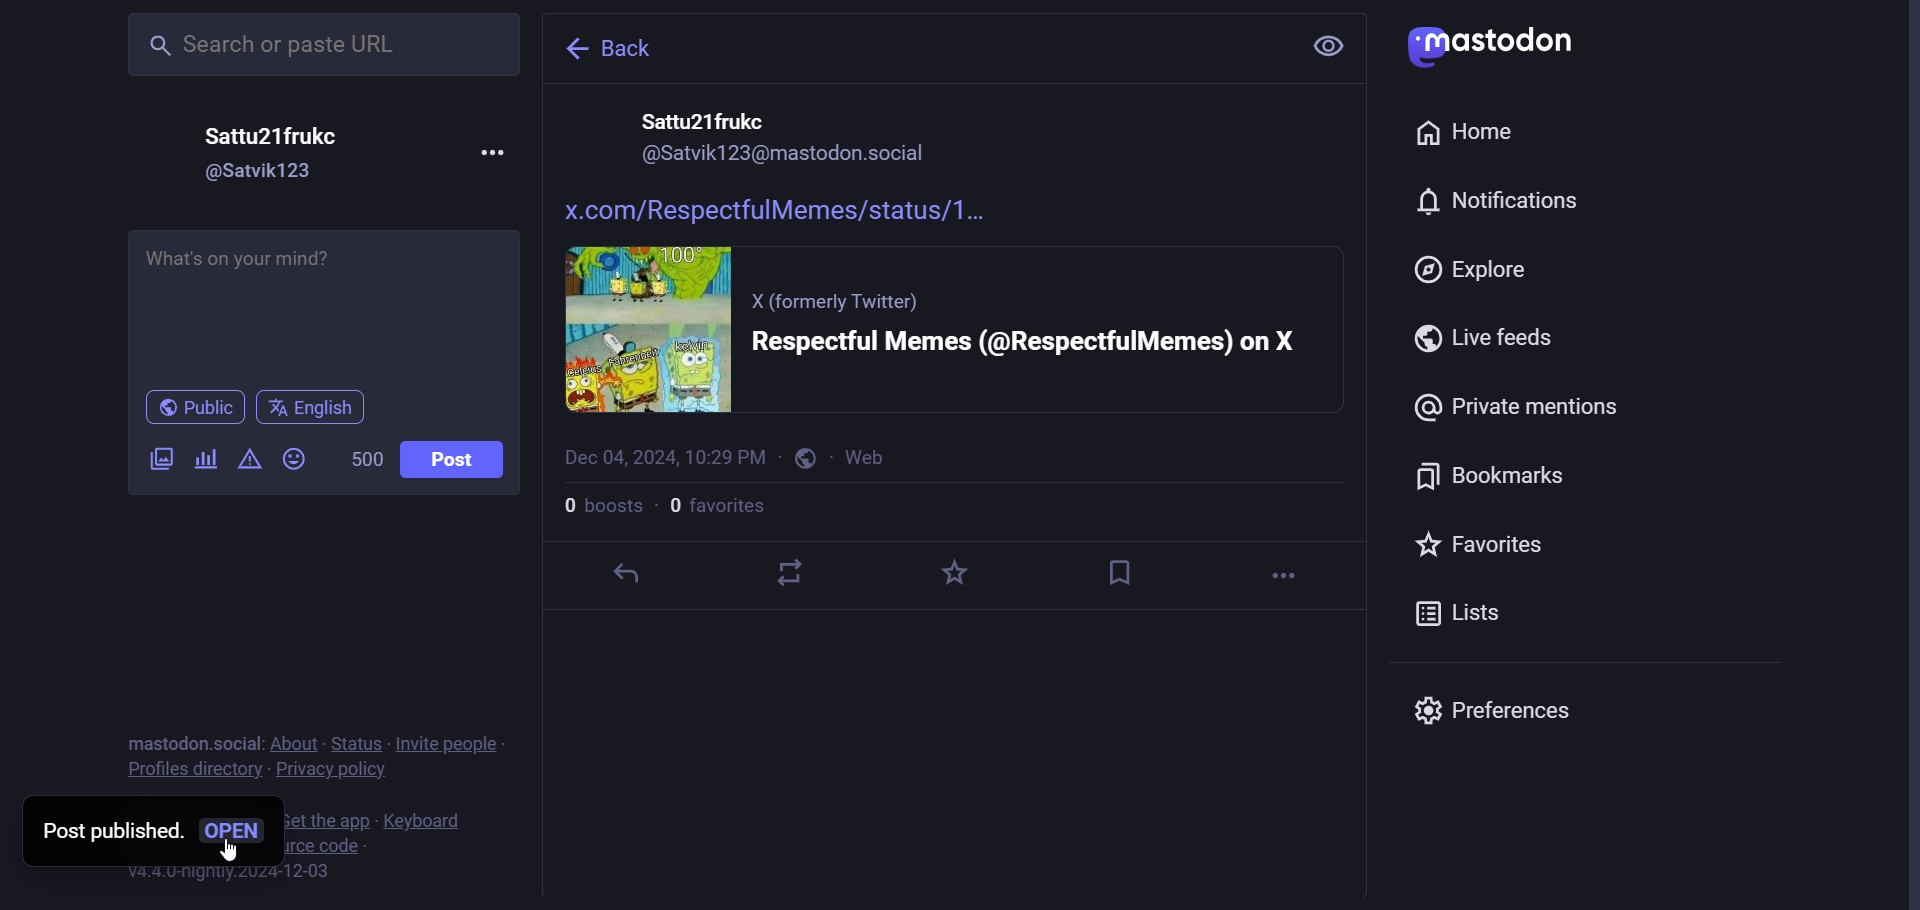 The image size is (1920, 910). Describe the element at coordinates (319, 305) in the screenshot. I see `What's on your mind?` at that location.